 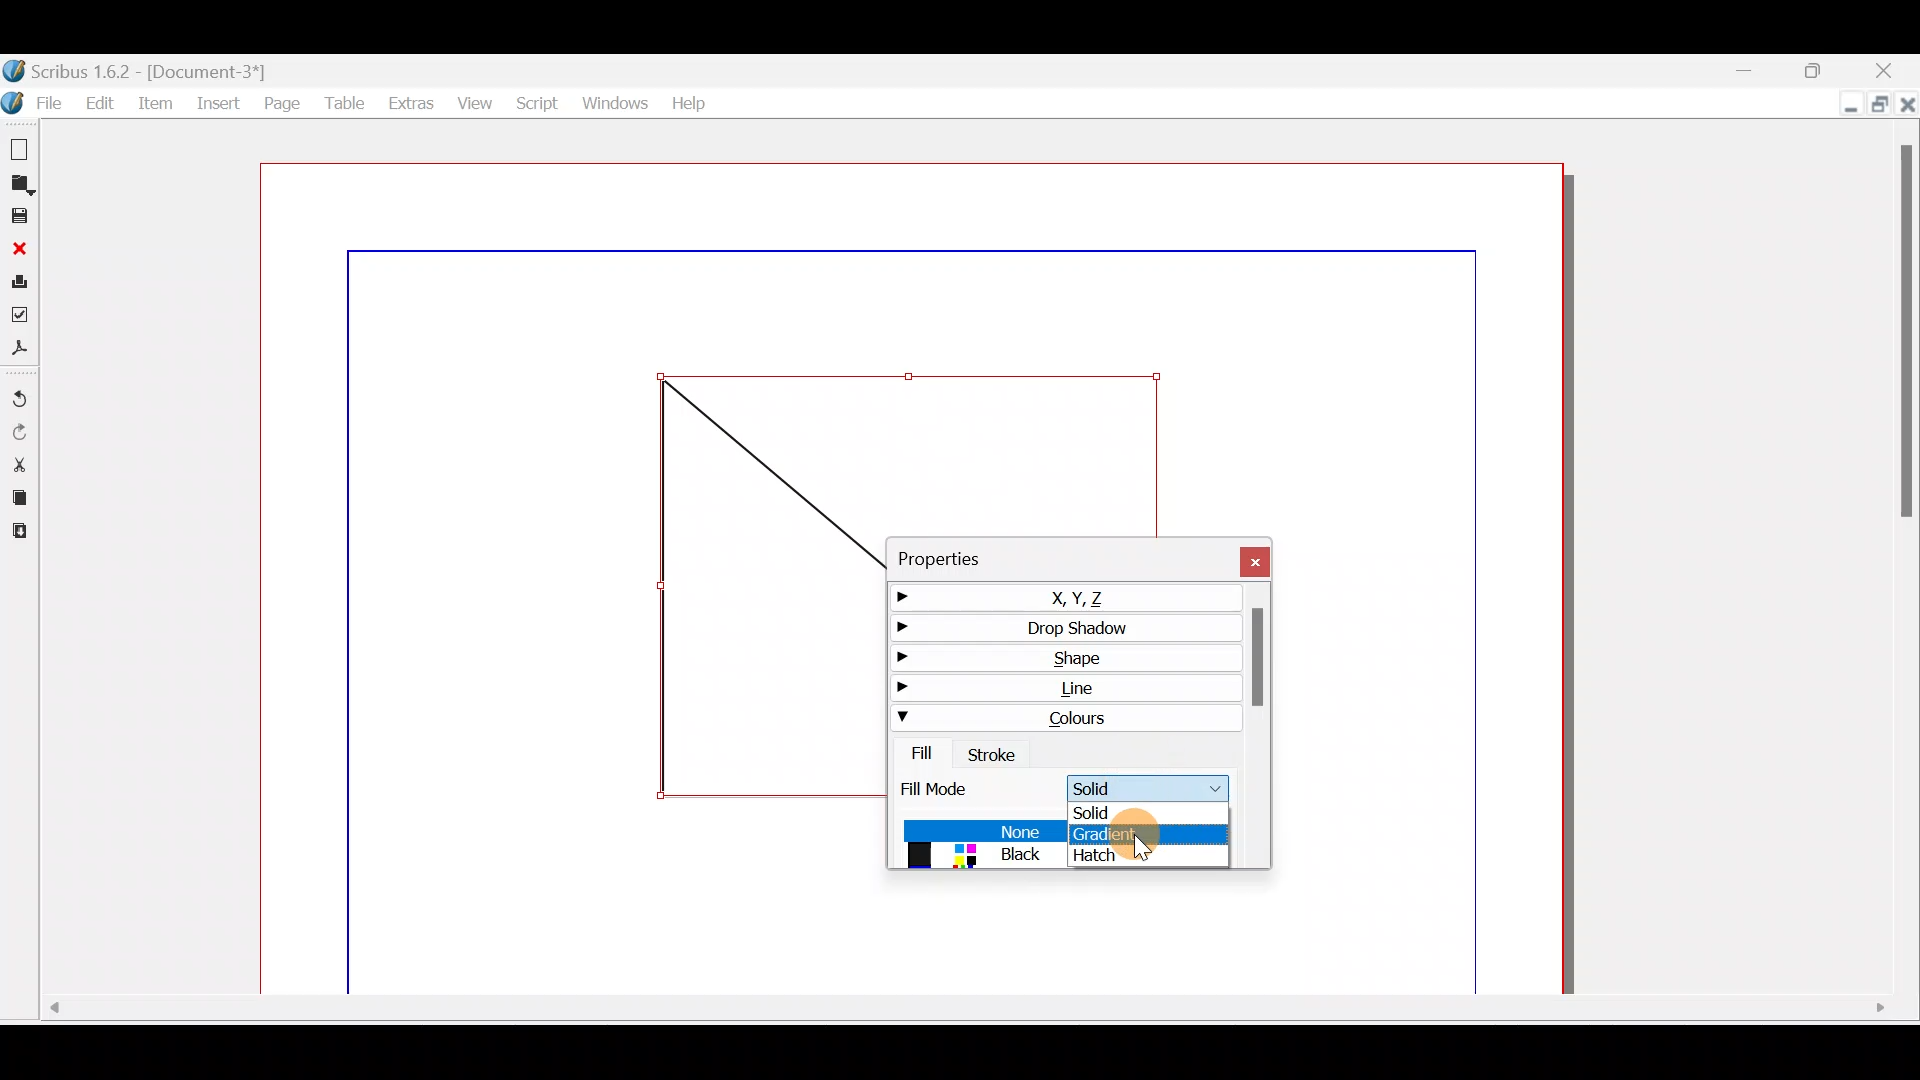 I want to click on Open, so click(x=22, y=183).